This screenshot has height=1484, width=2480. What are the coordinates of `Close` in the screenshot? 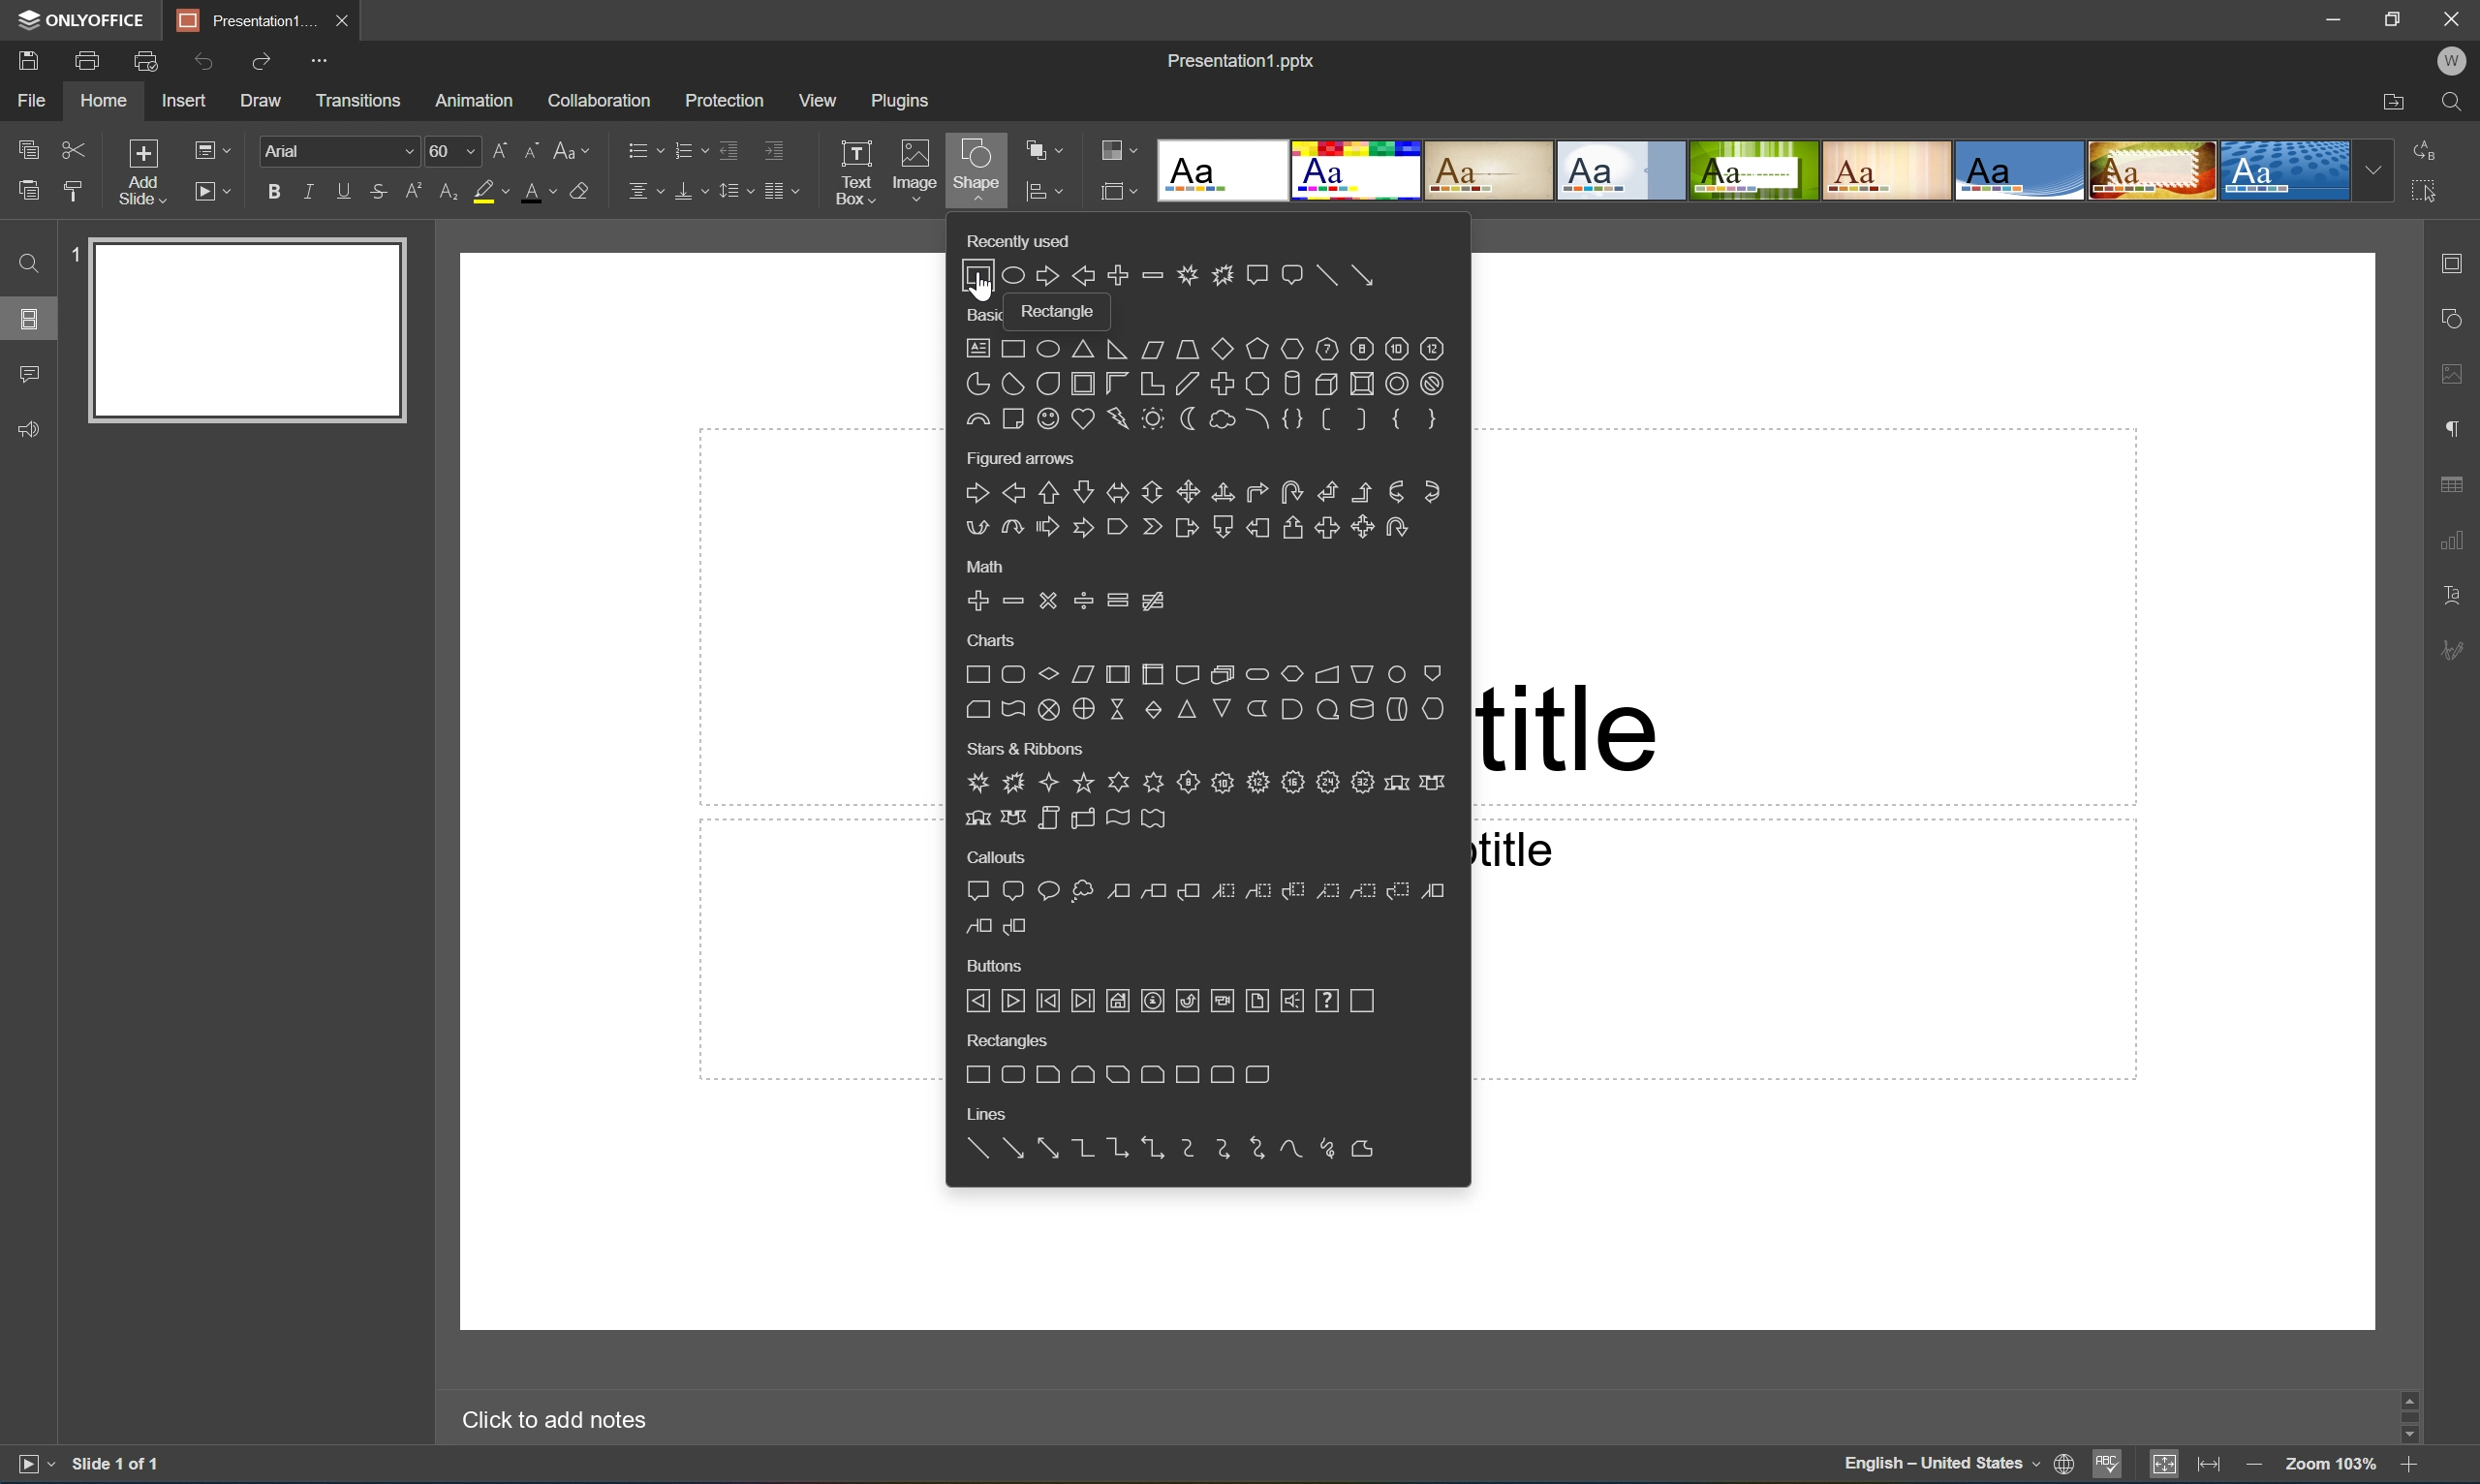 It's located at (343, 19).